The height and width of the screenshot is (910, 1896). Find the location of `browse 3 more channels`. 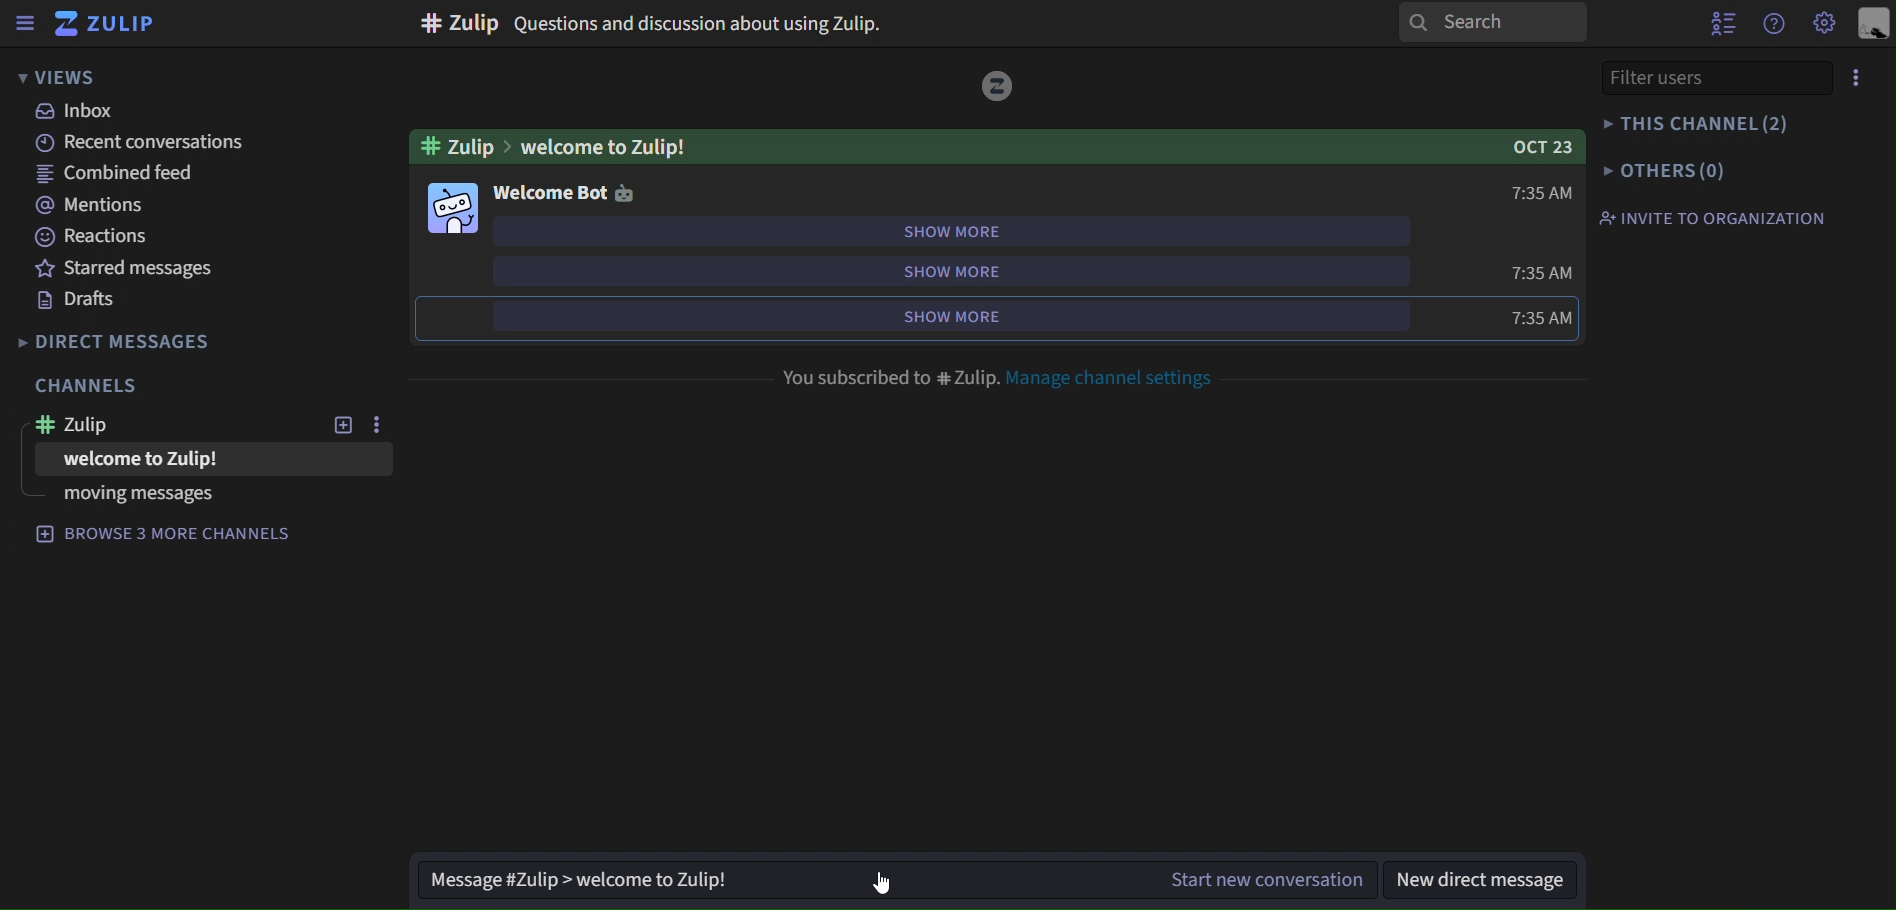

browse 3 more channels is located at coordinates (180, 538).